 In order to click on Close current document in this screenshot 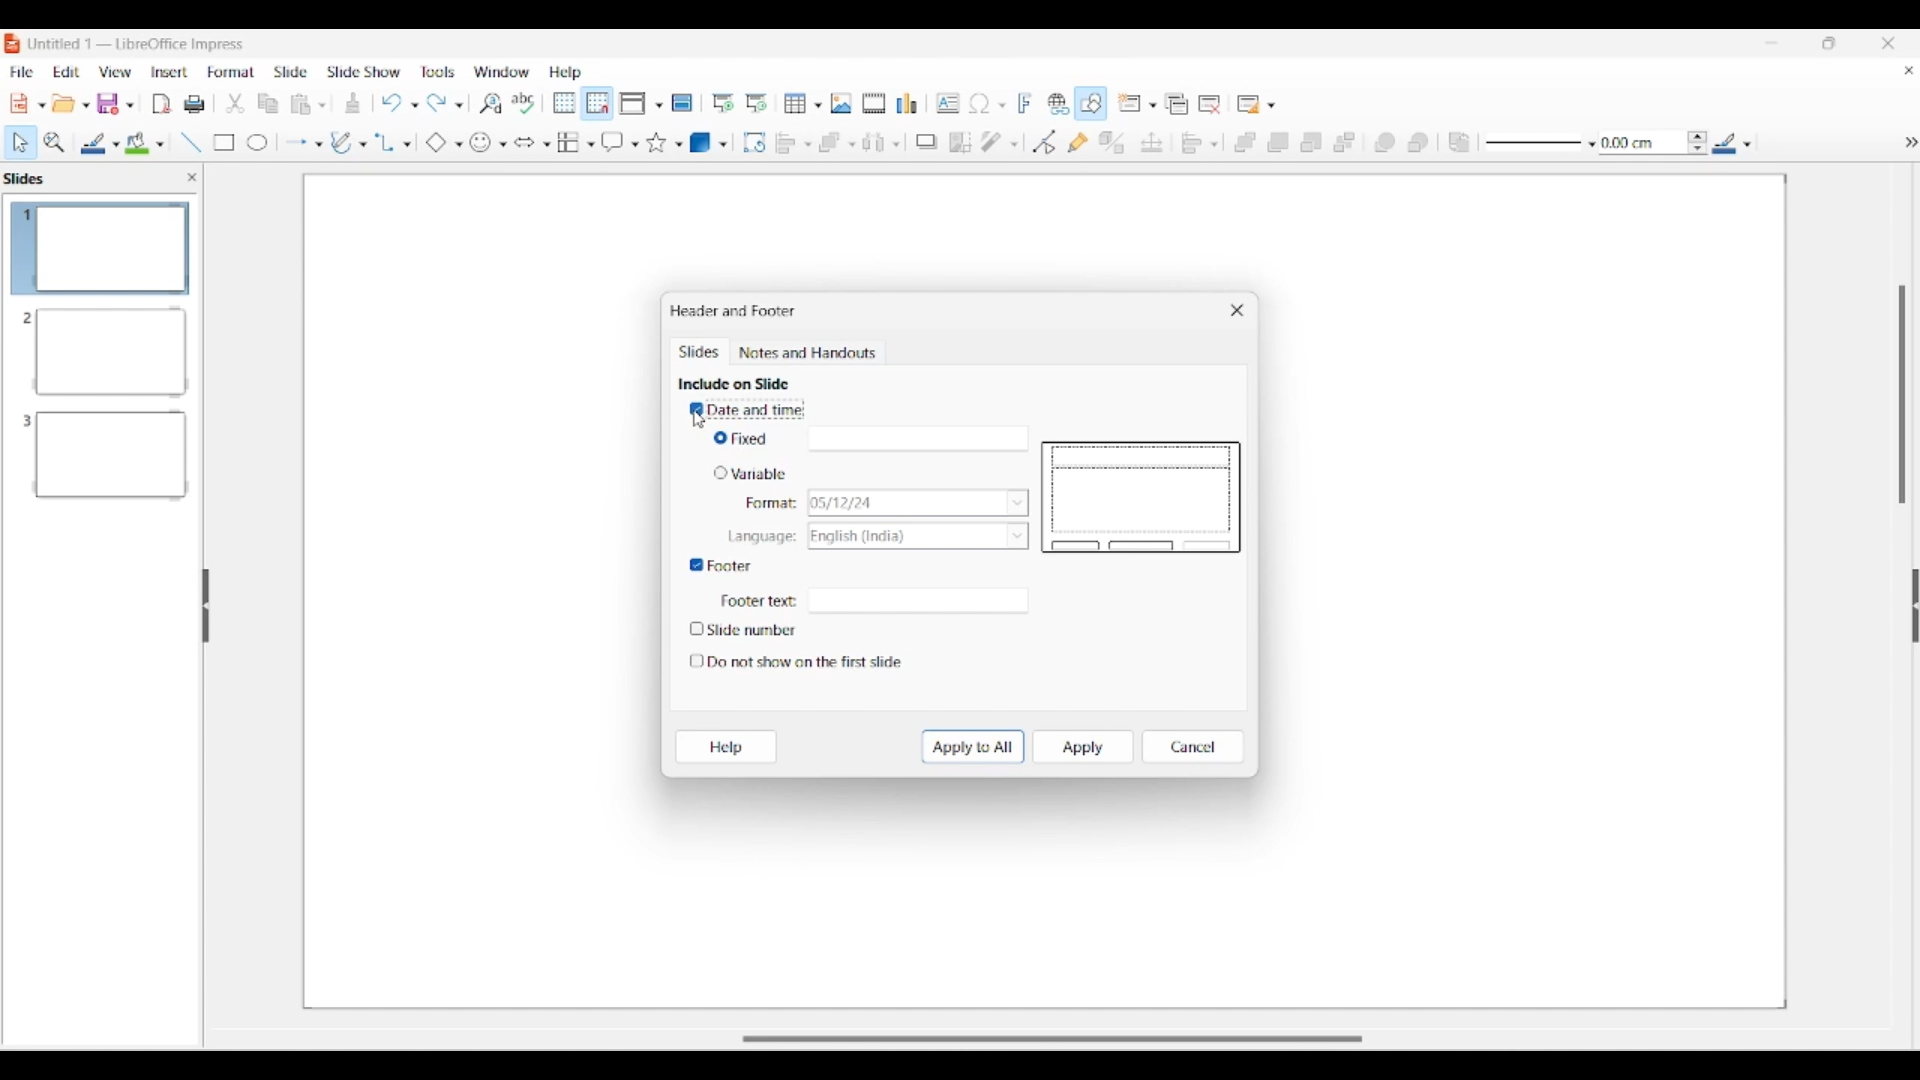, I will do `click(1909, 70)`.